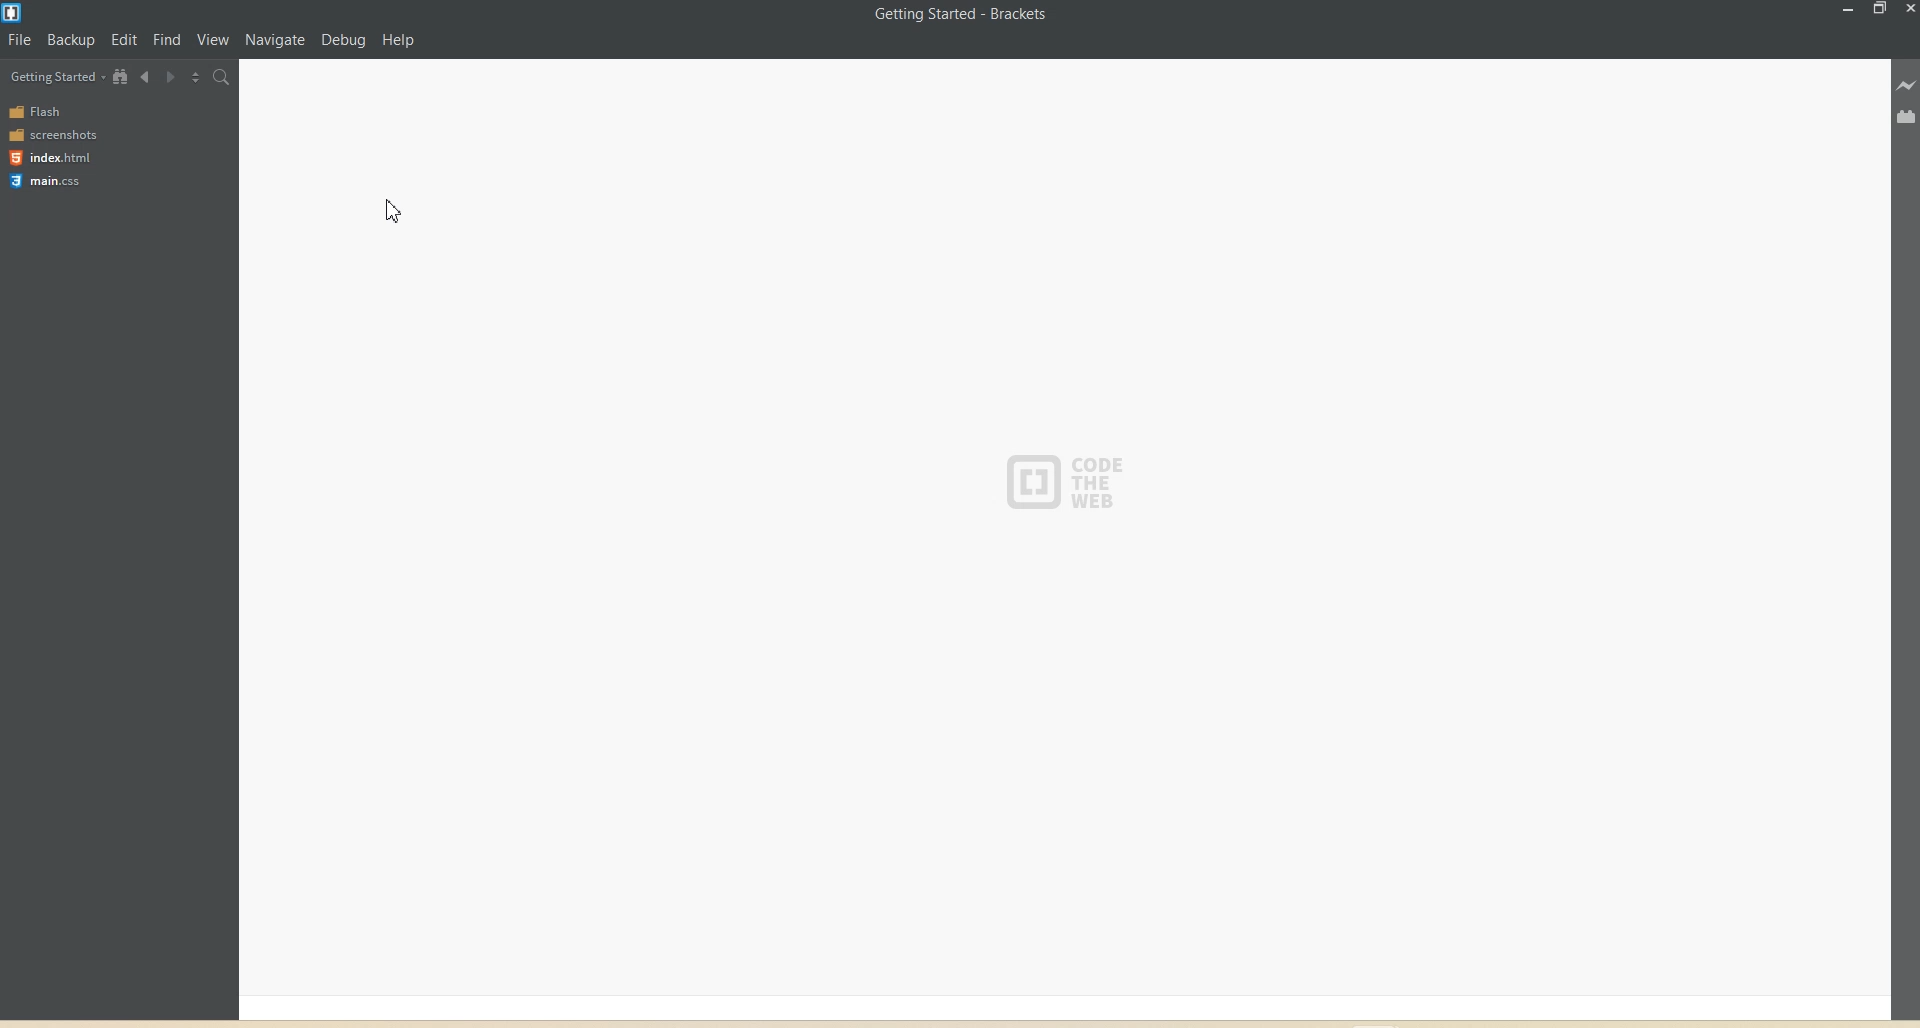  I want to click on Backup, so click(68, 41).